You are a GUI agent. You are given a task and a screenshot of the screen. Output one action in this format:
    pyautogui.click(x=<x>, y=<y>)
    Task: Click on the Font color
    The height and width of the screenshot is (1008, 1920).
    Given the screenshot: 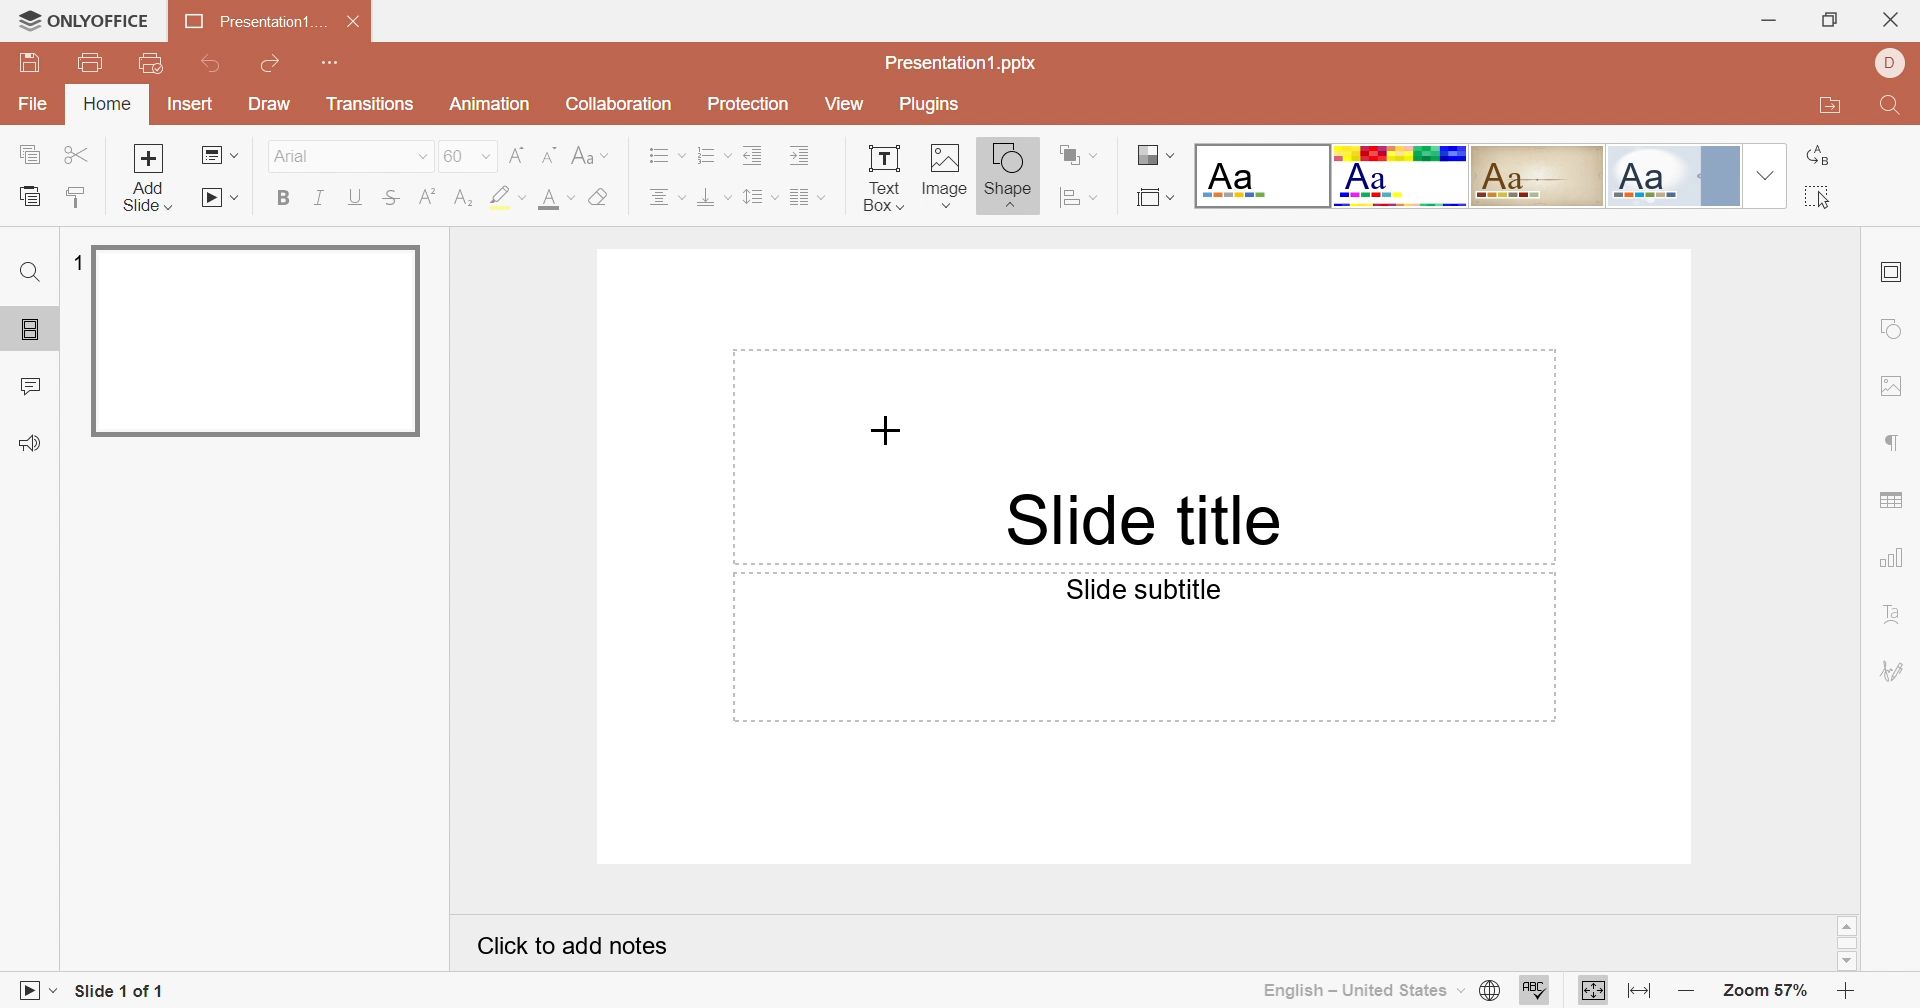 What is the action you would take?
    pyautogui.click(x=556, y=199)
    